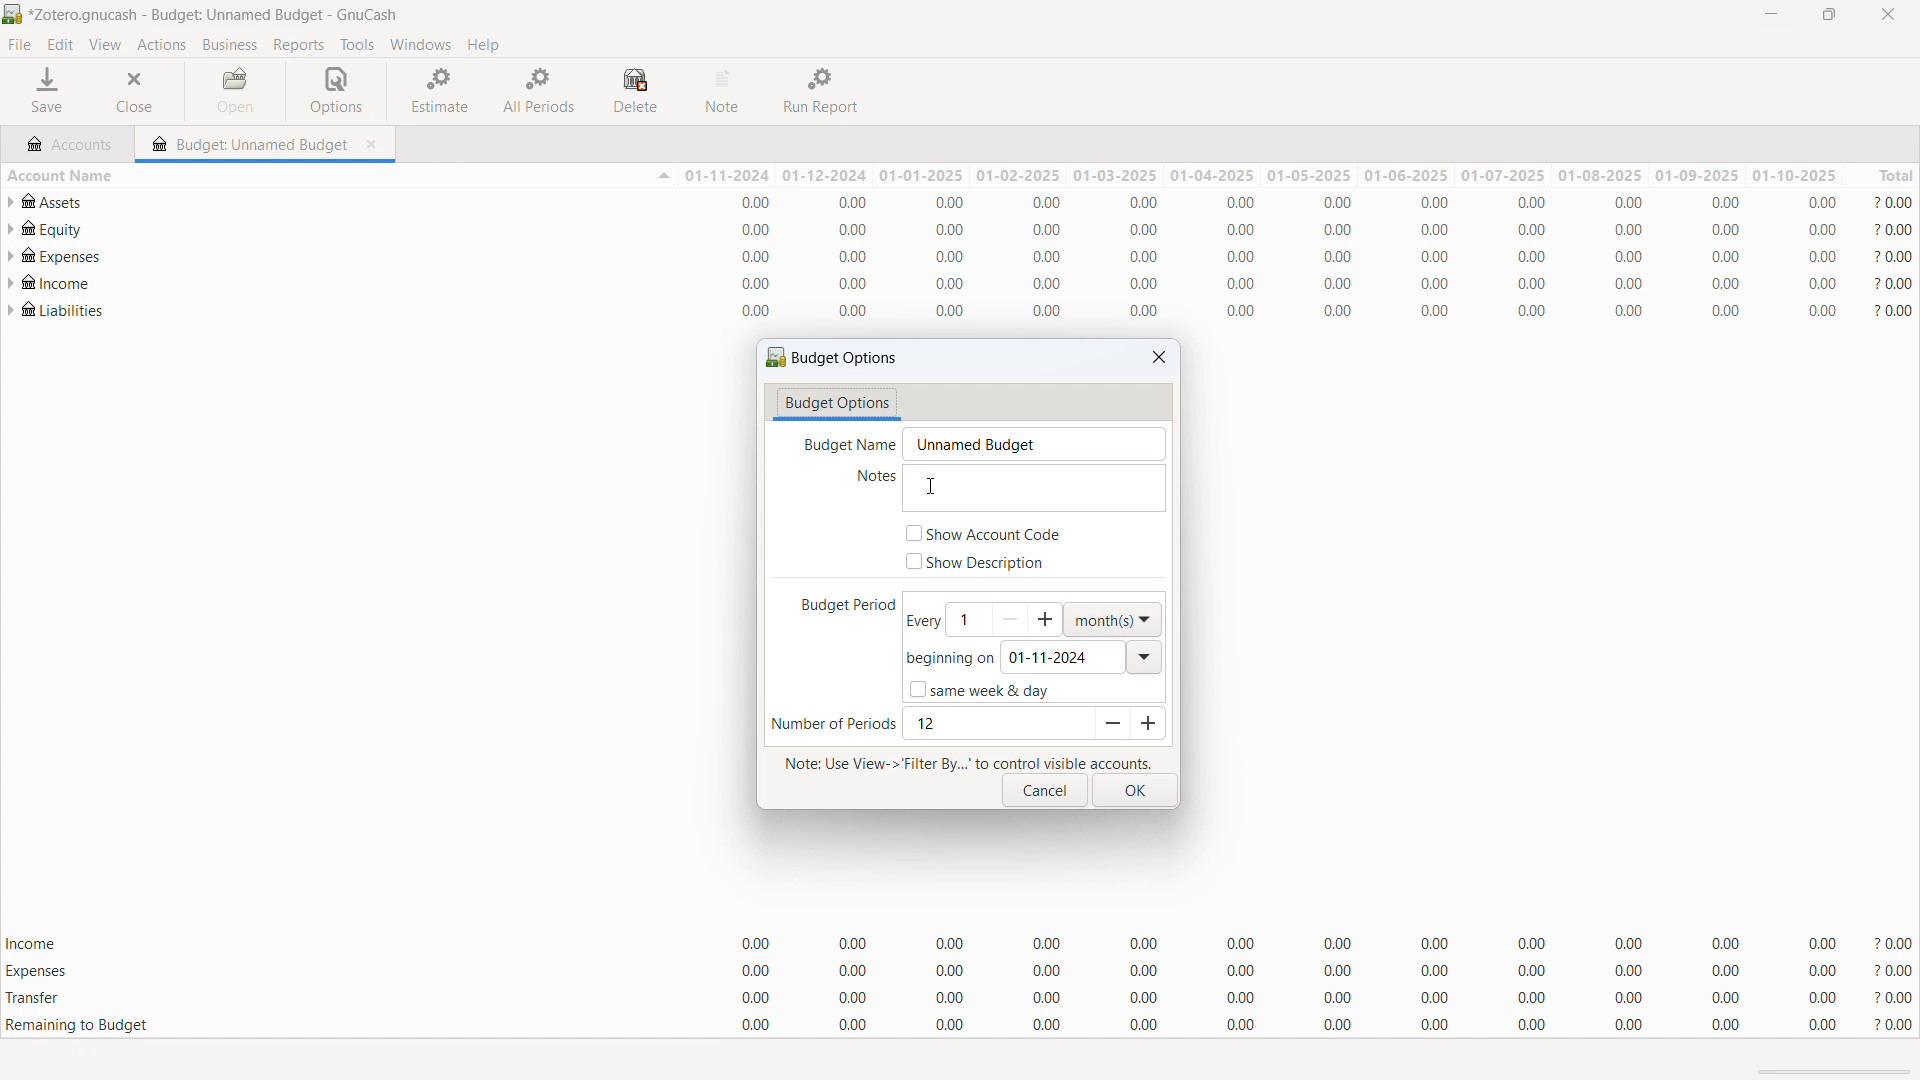 This screenshot has height=1080, width=1920. What do you see at coordinates (1113, 174) in the screenshot?
I see `01-03-2025` at bounding box center [1113, 174].